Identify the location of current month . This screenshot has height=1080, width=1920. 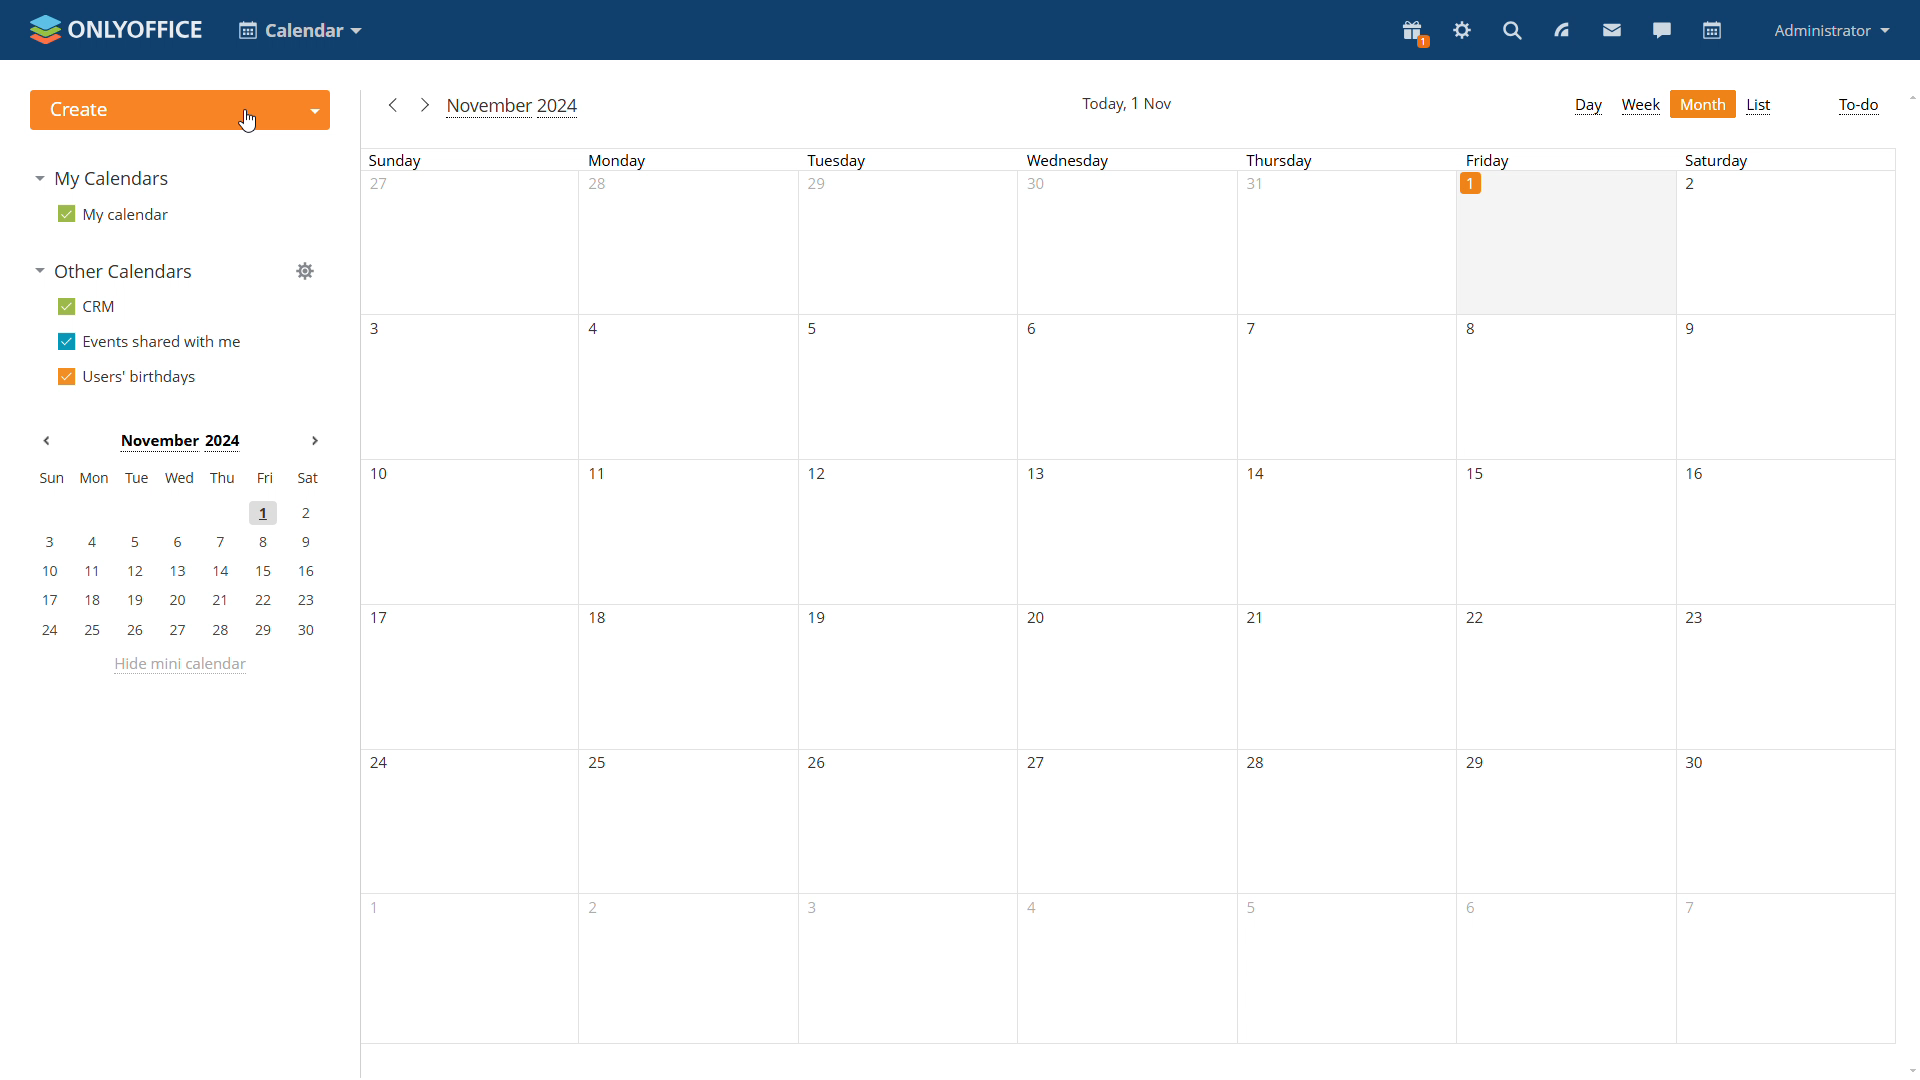
(515, 107).